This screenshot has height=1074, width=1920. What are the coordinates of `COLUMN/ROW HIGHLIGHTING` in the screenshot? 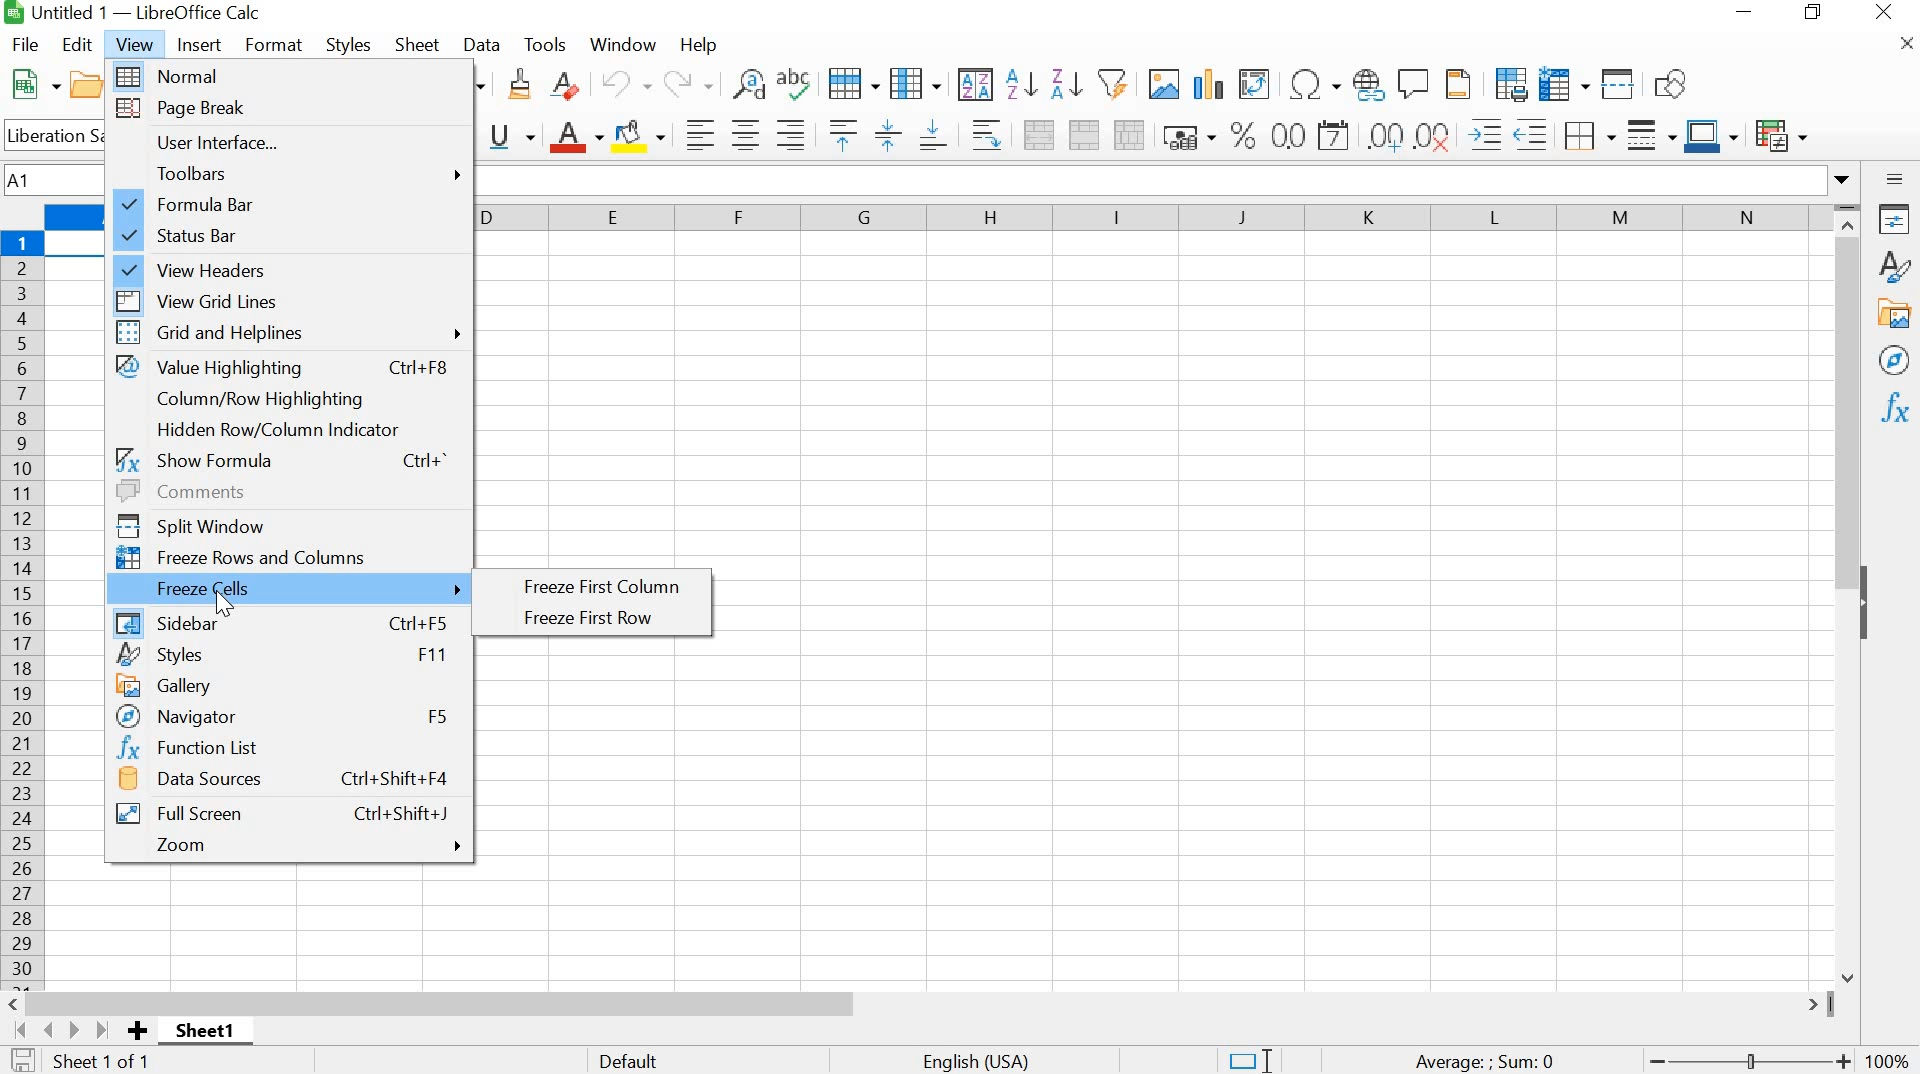 It's located at (272, 399).